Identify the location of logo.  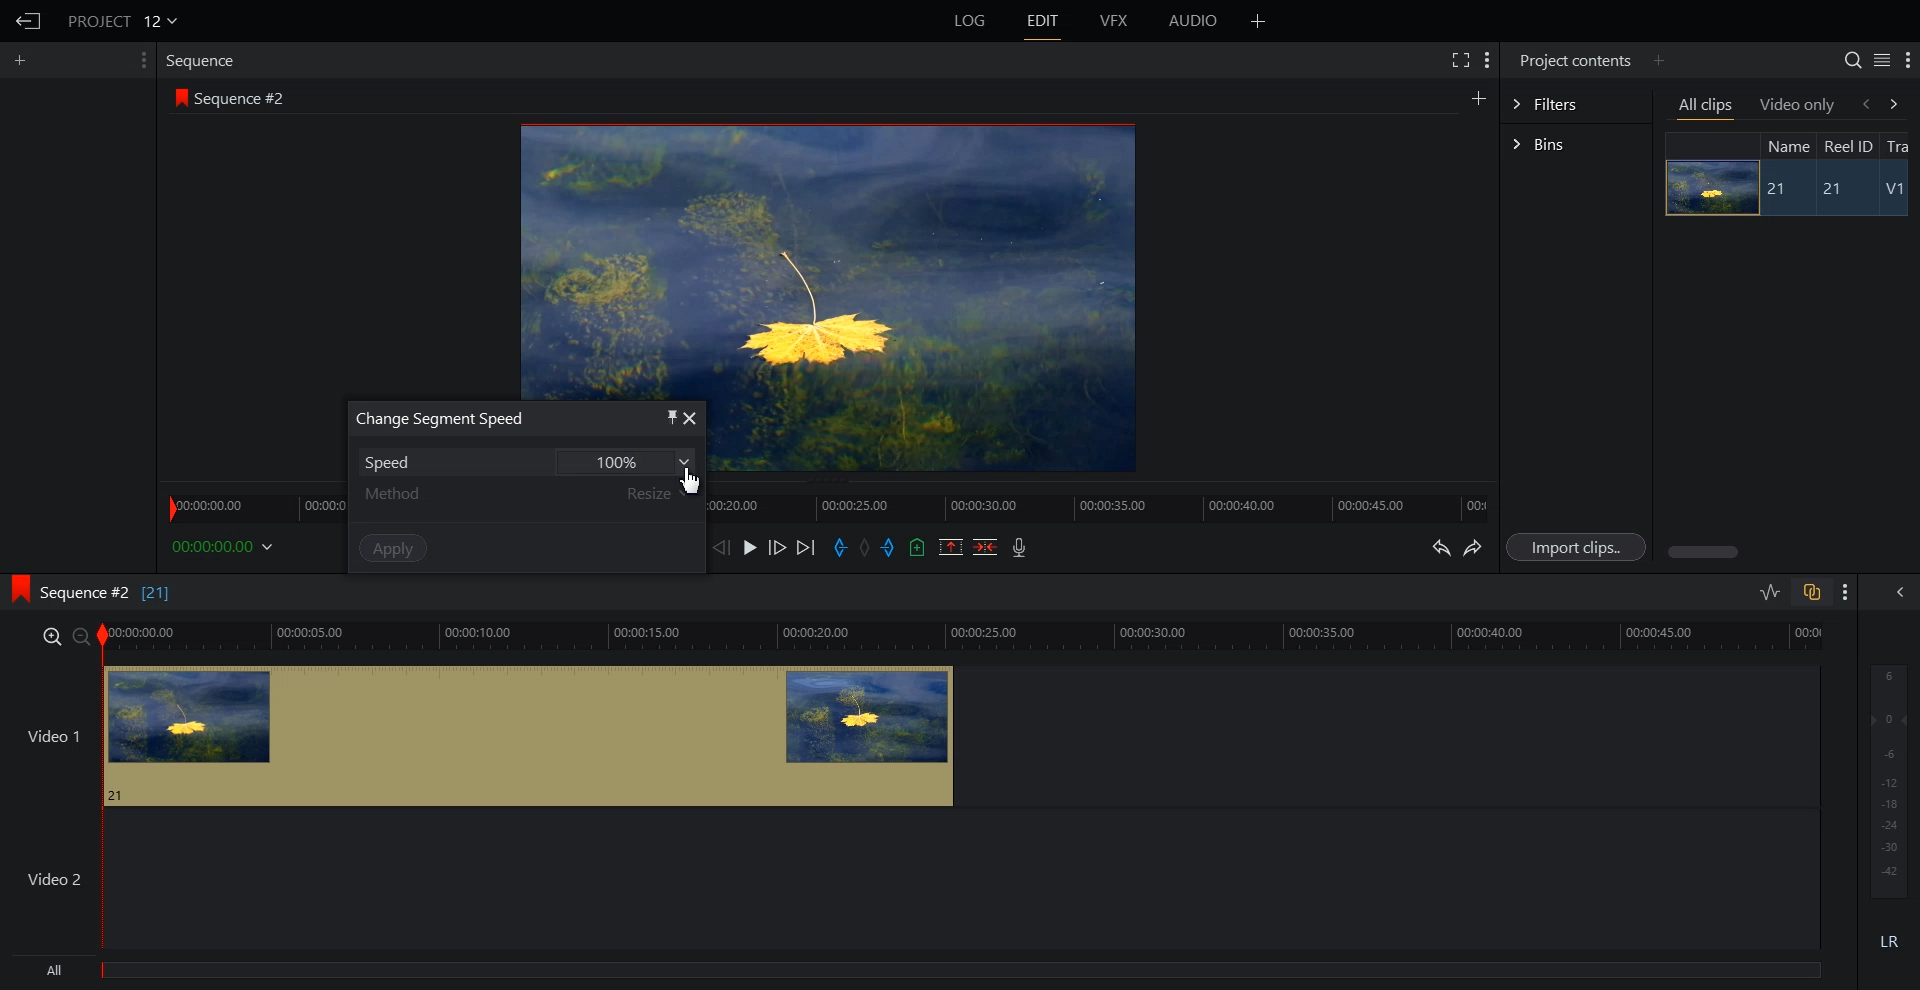
(14, 586).